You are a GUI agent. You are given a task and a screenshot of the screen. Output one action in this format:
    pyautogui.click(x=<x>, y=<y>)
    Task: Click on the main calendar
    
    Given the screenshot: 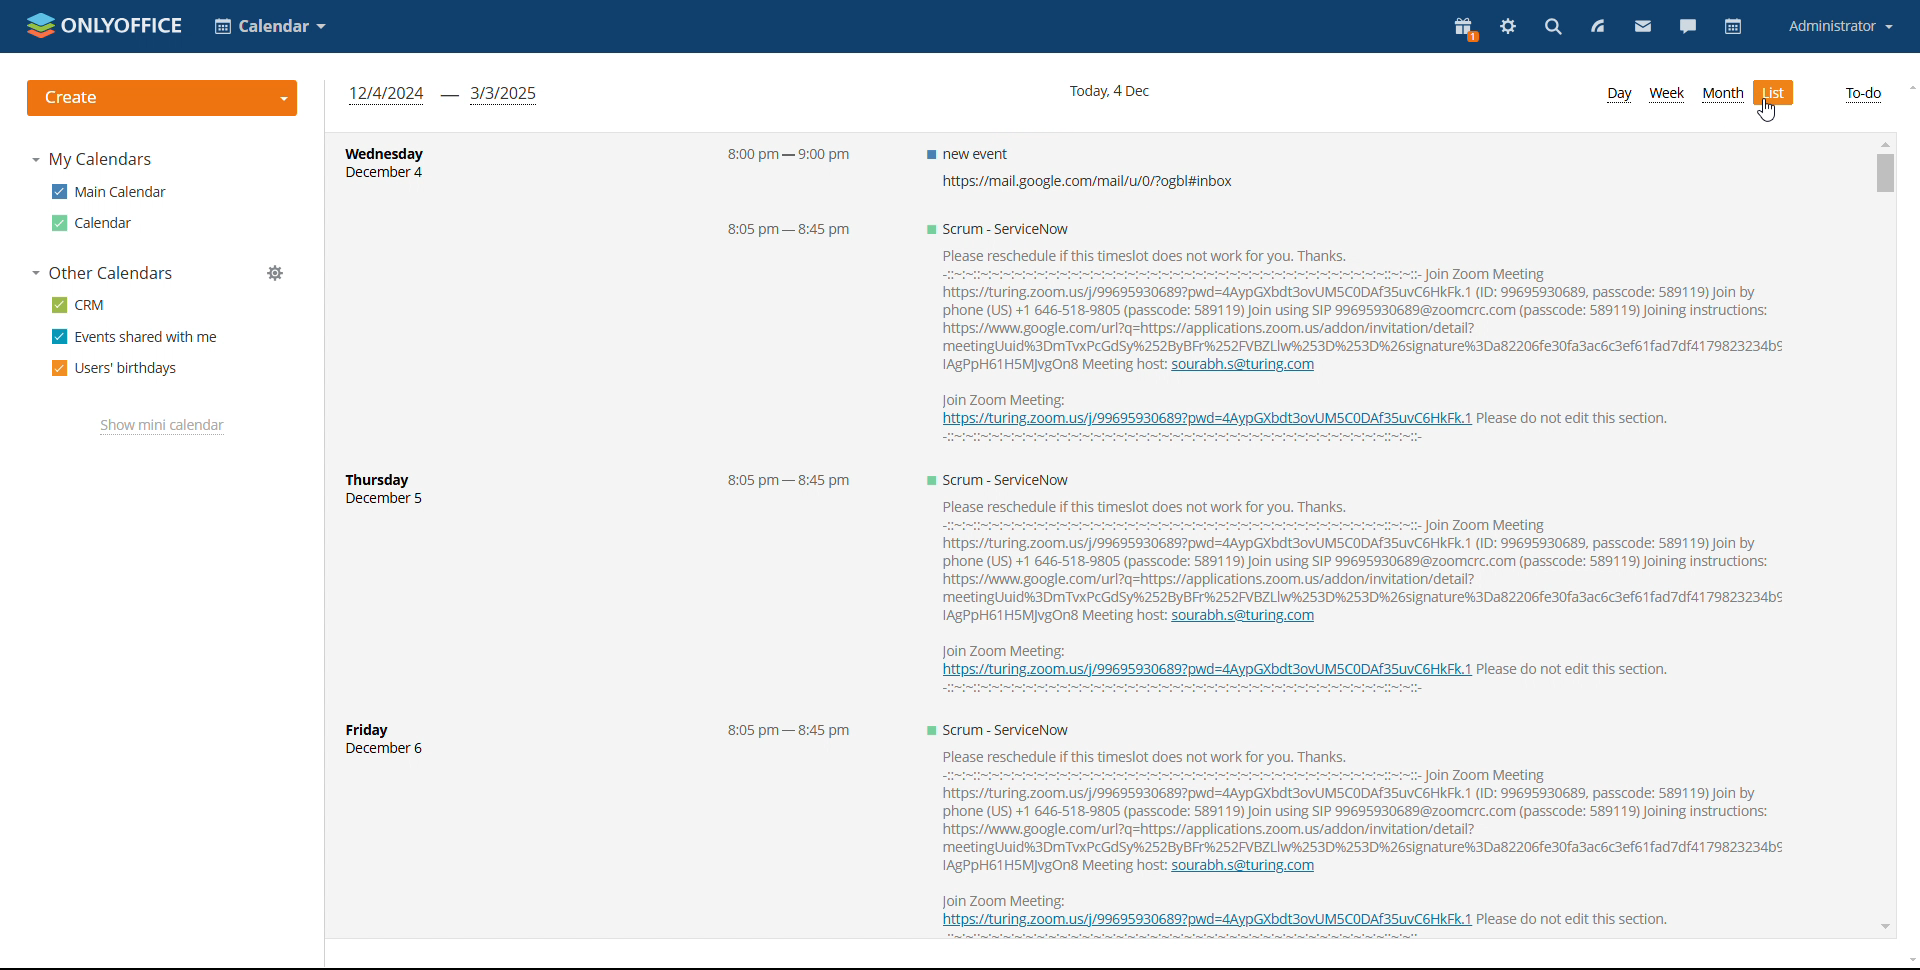 What is the action you would take?
    pyautogui.click(x=106, y=192)
    